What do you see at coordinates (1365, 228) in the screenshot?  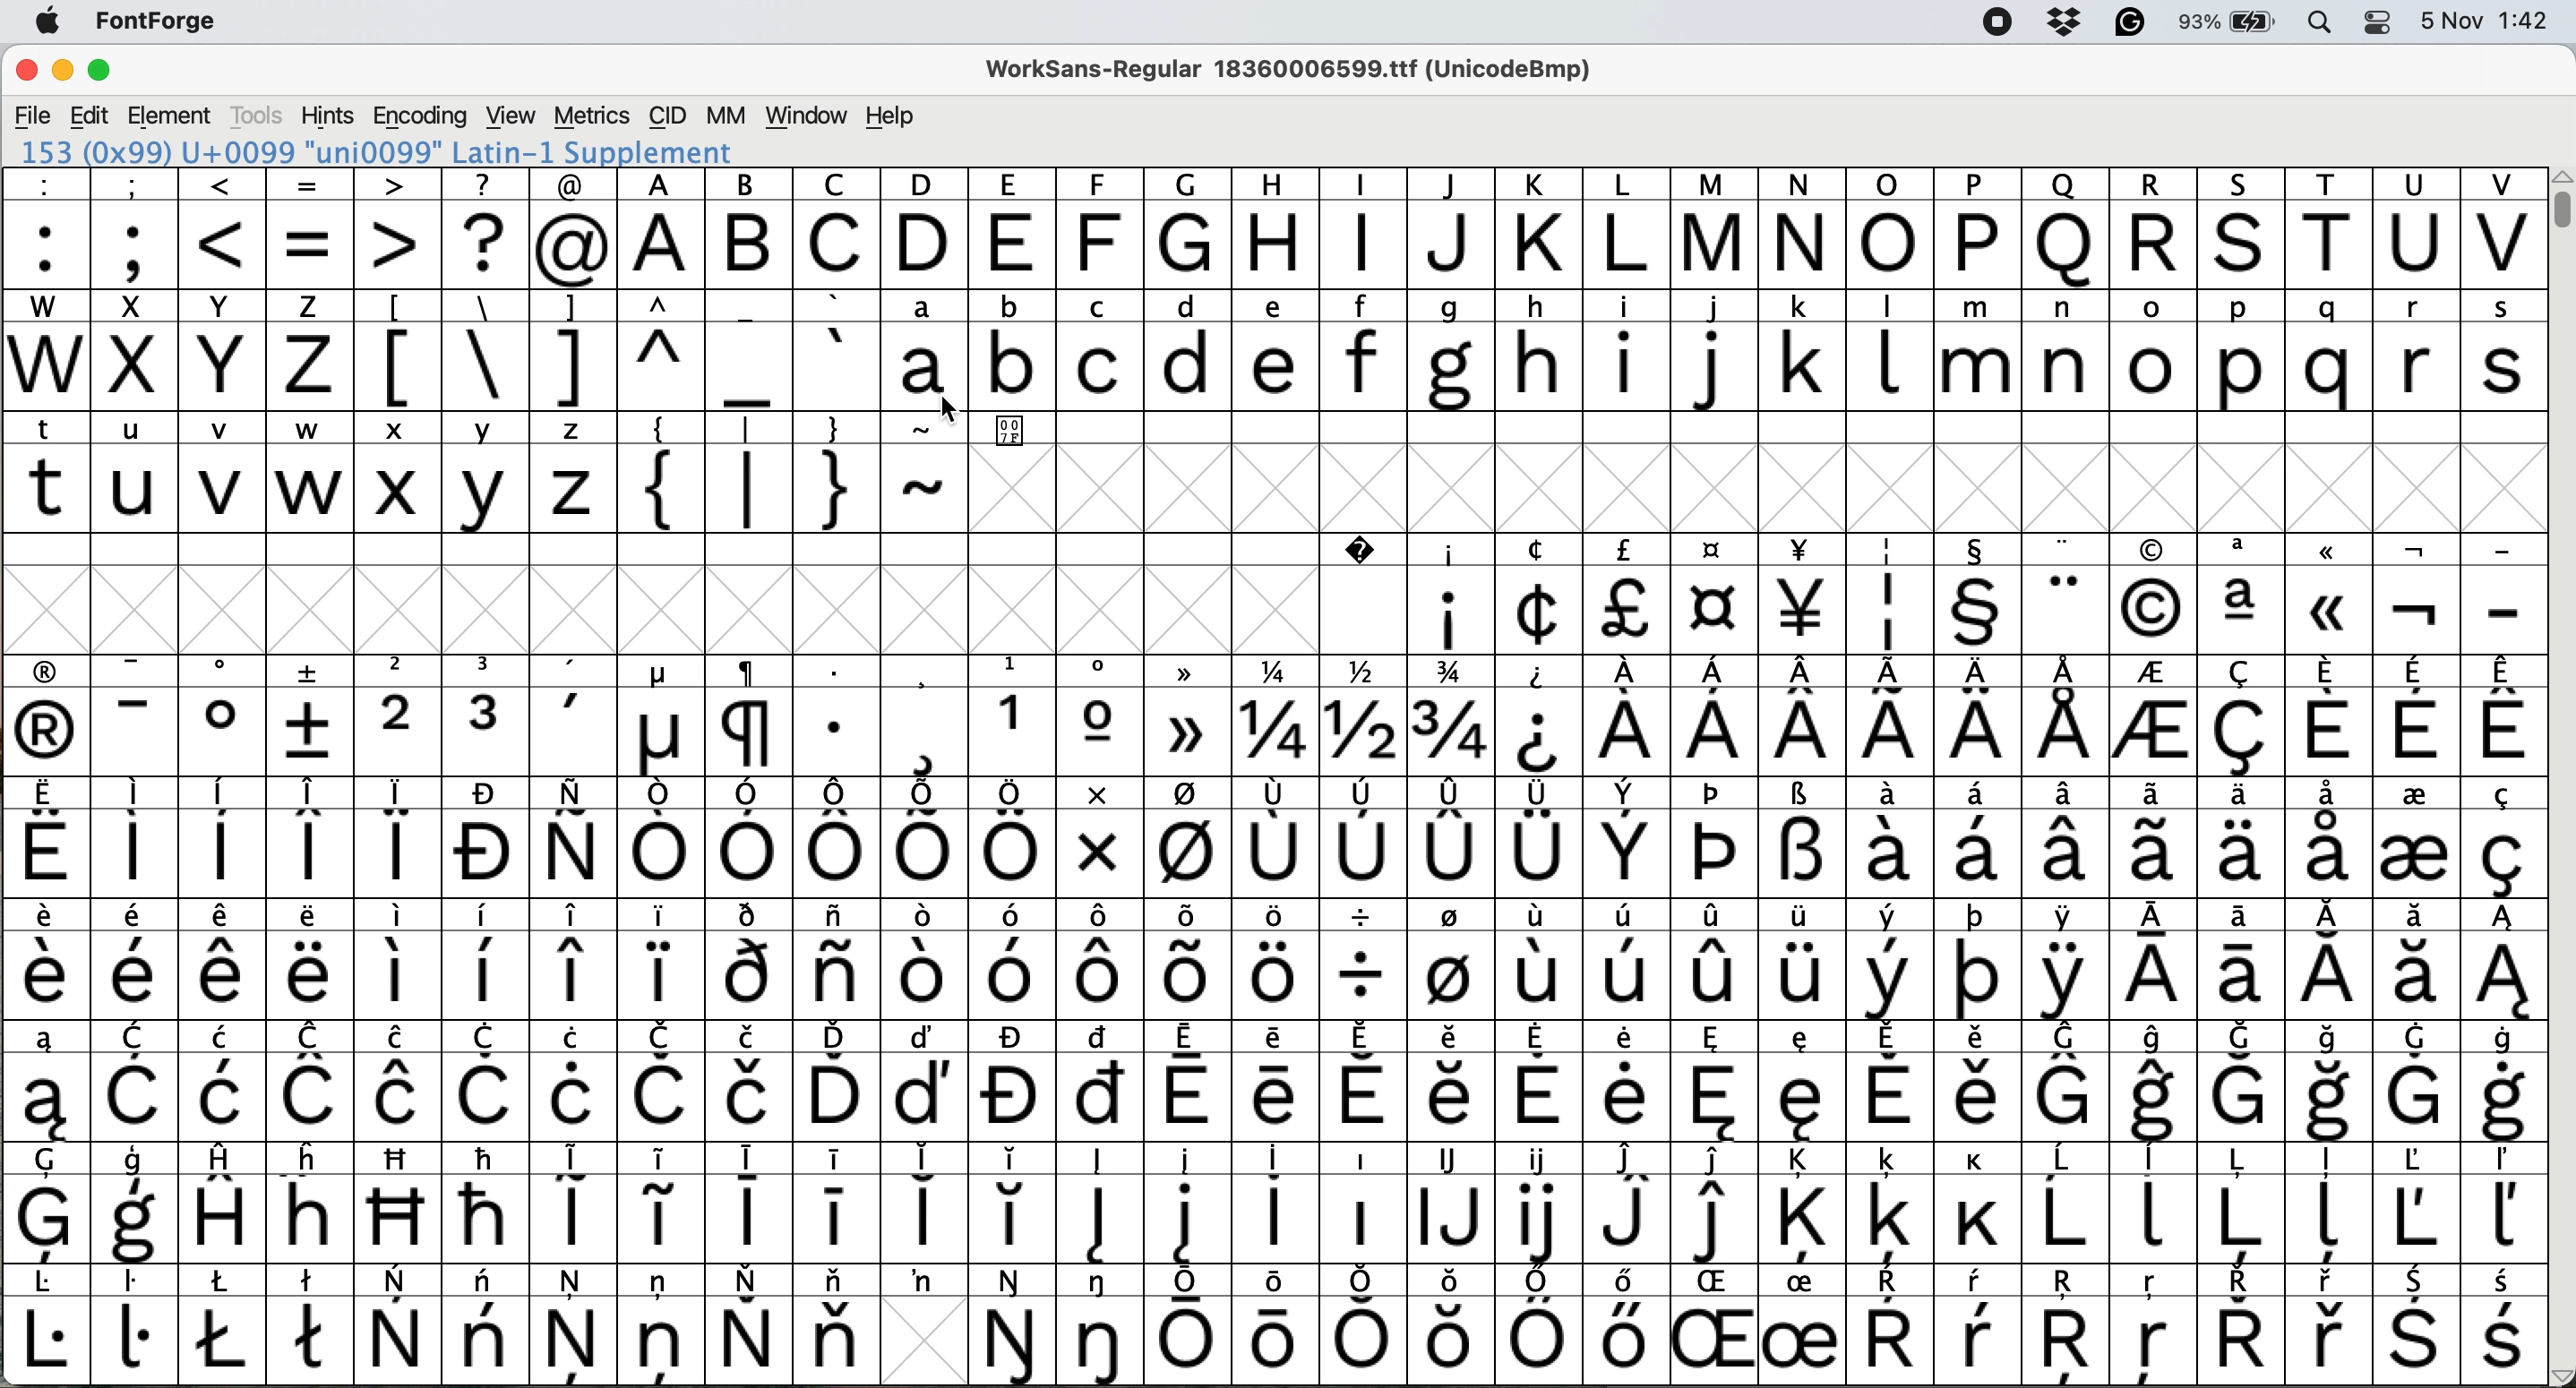 I see `I` at bounding box center [1365, 228].